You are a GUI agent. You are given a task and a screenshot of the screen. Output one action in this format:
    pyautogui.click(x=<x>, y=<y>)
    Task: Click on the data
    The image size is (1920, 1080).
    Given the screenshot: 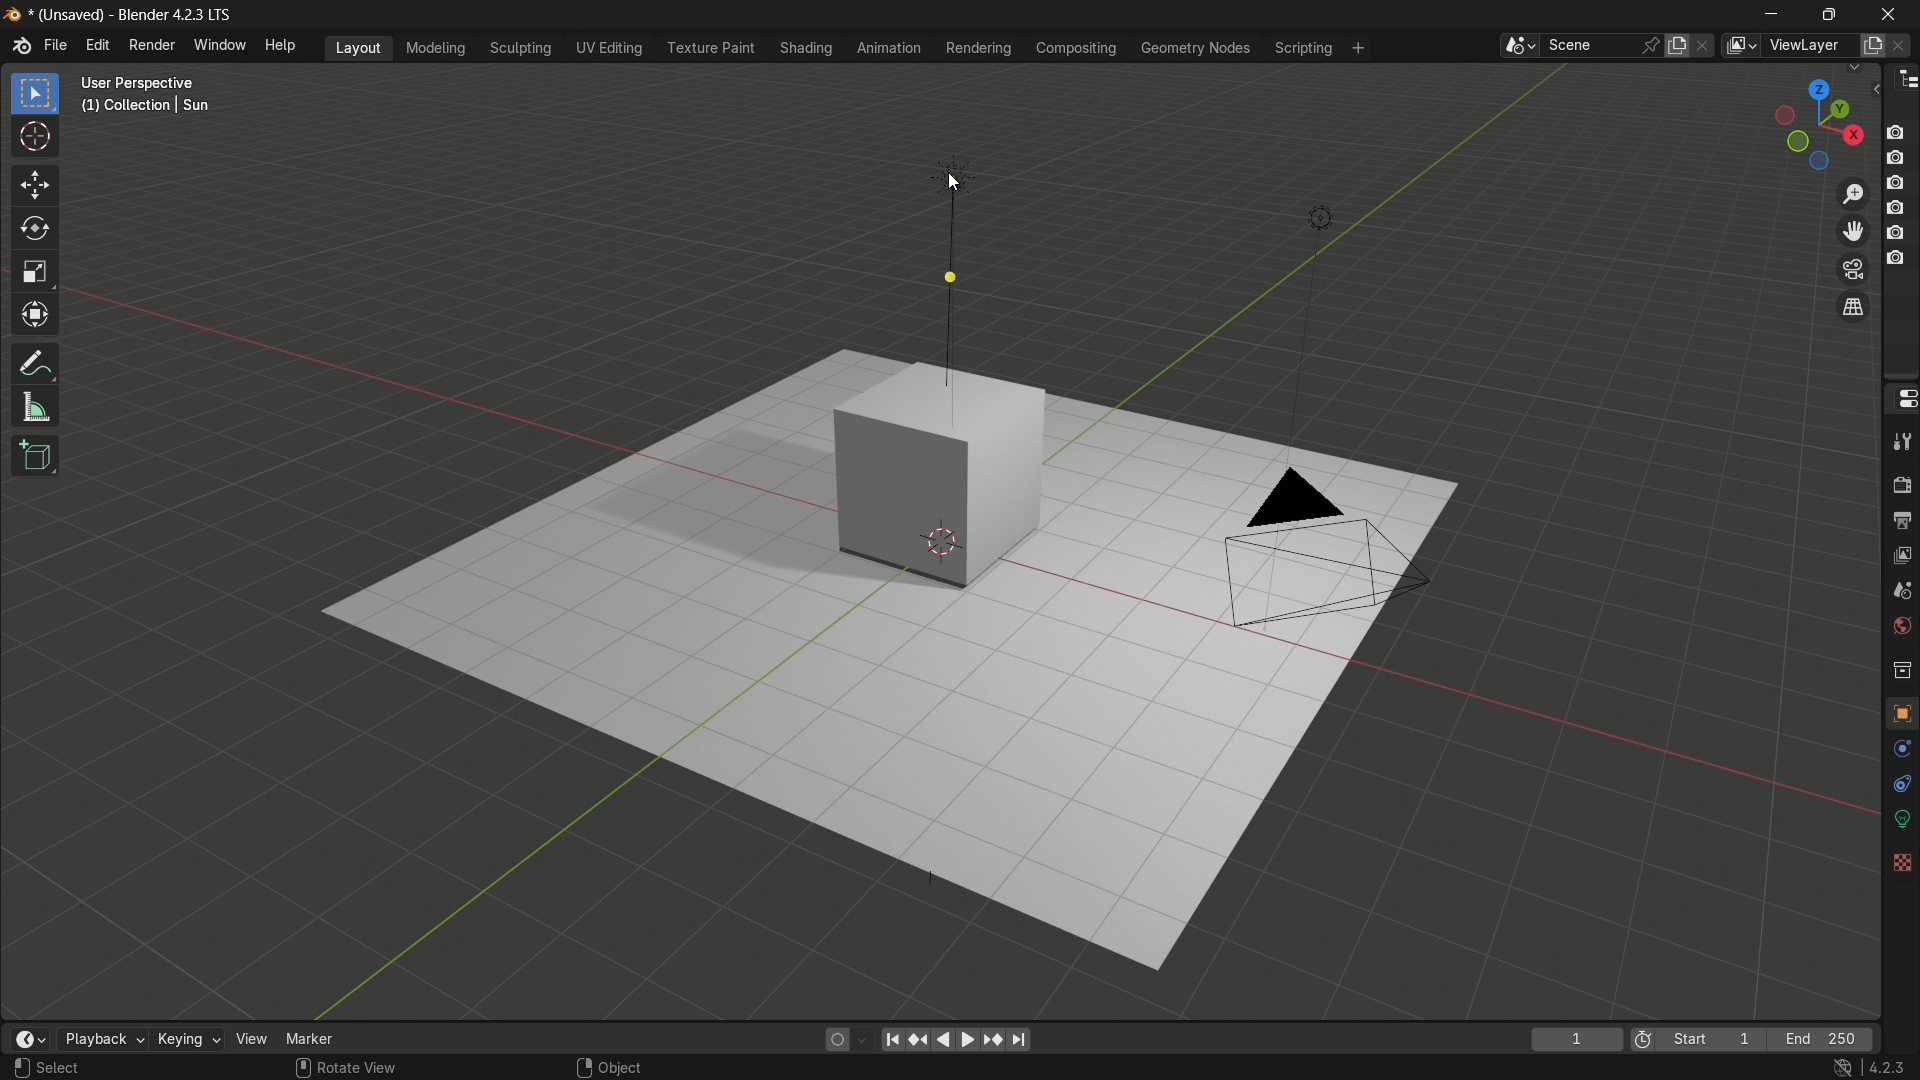 What is the action you would take?
    pyautogui.click(x=1902, y=818)
    